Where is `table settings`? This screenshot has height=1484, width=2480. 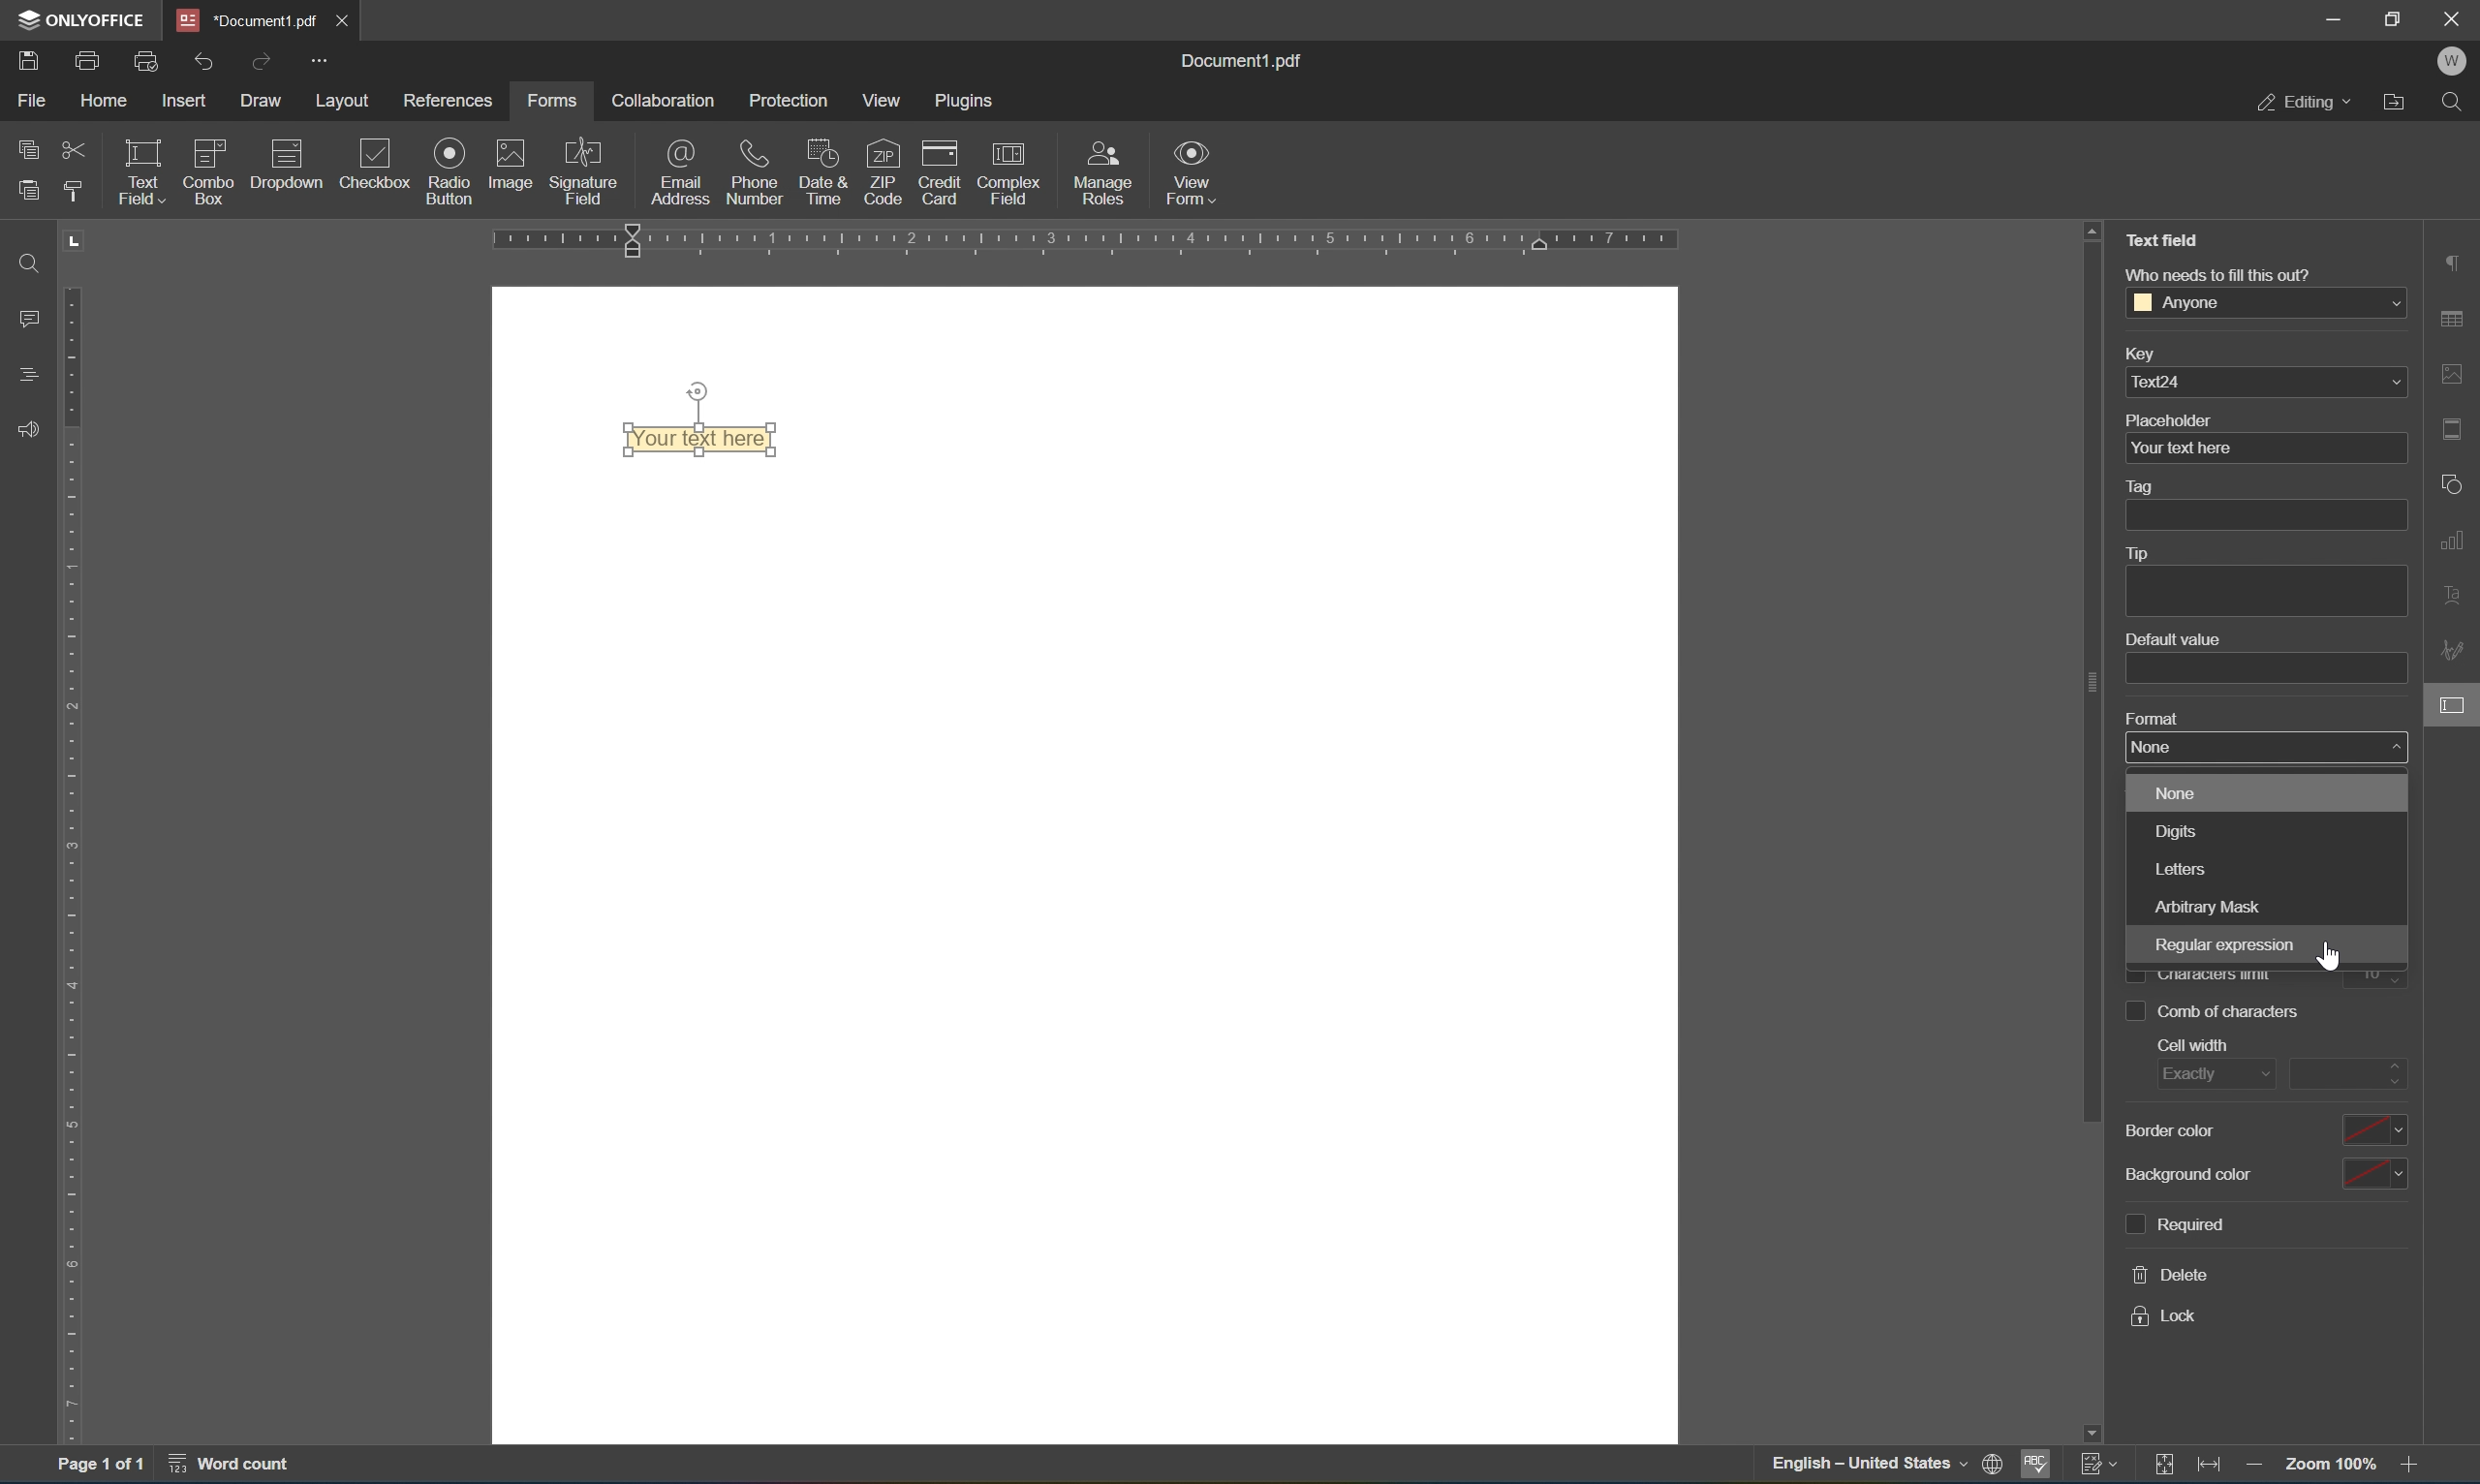
table settings is located at coordinates (2455, 322).